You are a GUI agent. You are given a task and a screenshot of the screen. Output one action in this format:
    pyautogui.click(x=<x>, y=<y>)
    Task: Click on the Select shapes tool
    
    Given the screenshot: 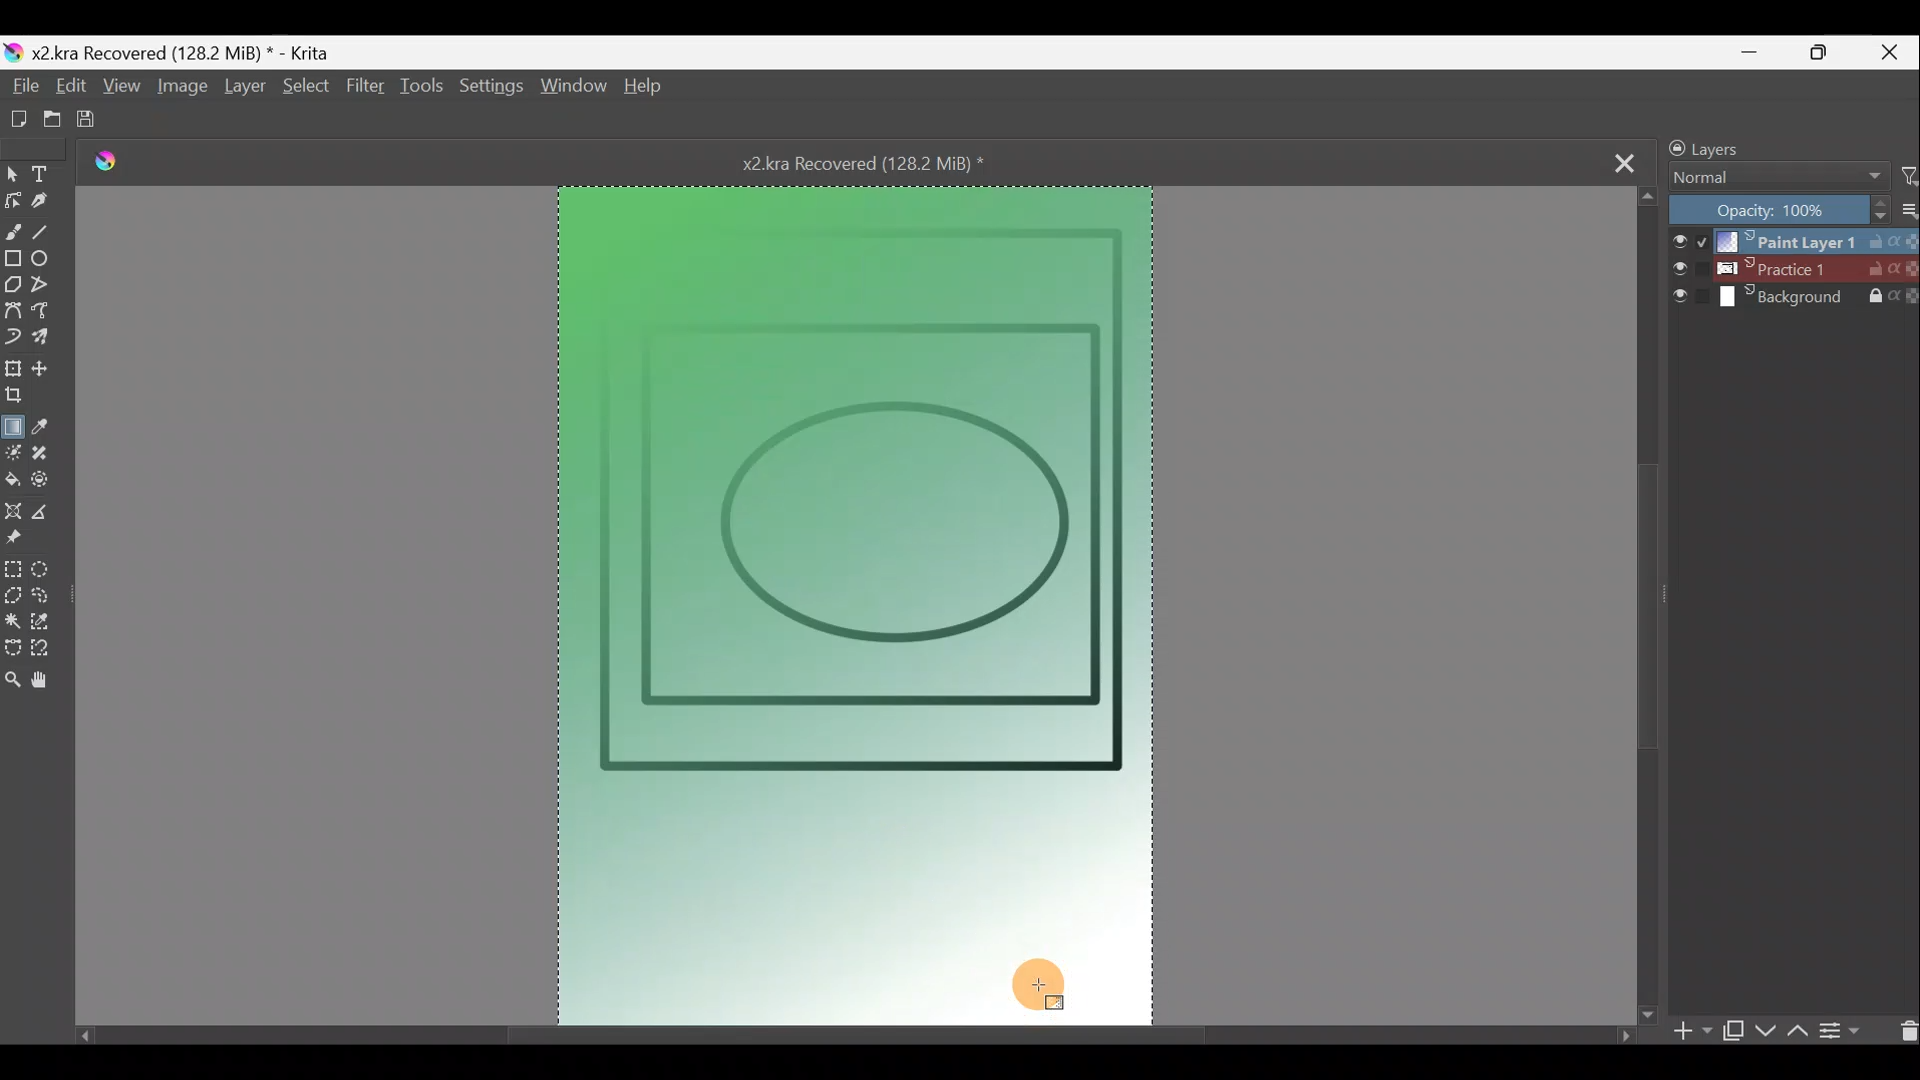 What is the action you would take?
    pyautogui.click(x=12, y=176)
    